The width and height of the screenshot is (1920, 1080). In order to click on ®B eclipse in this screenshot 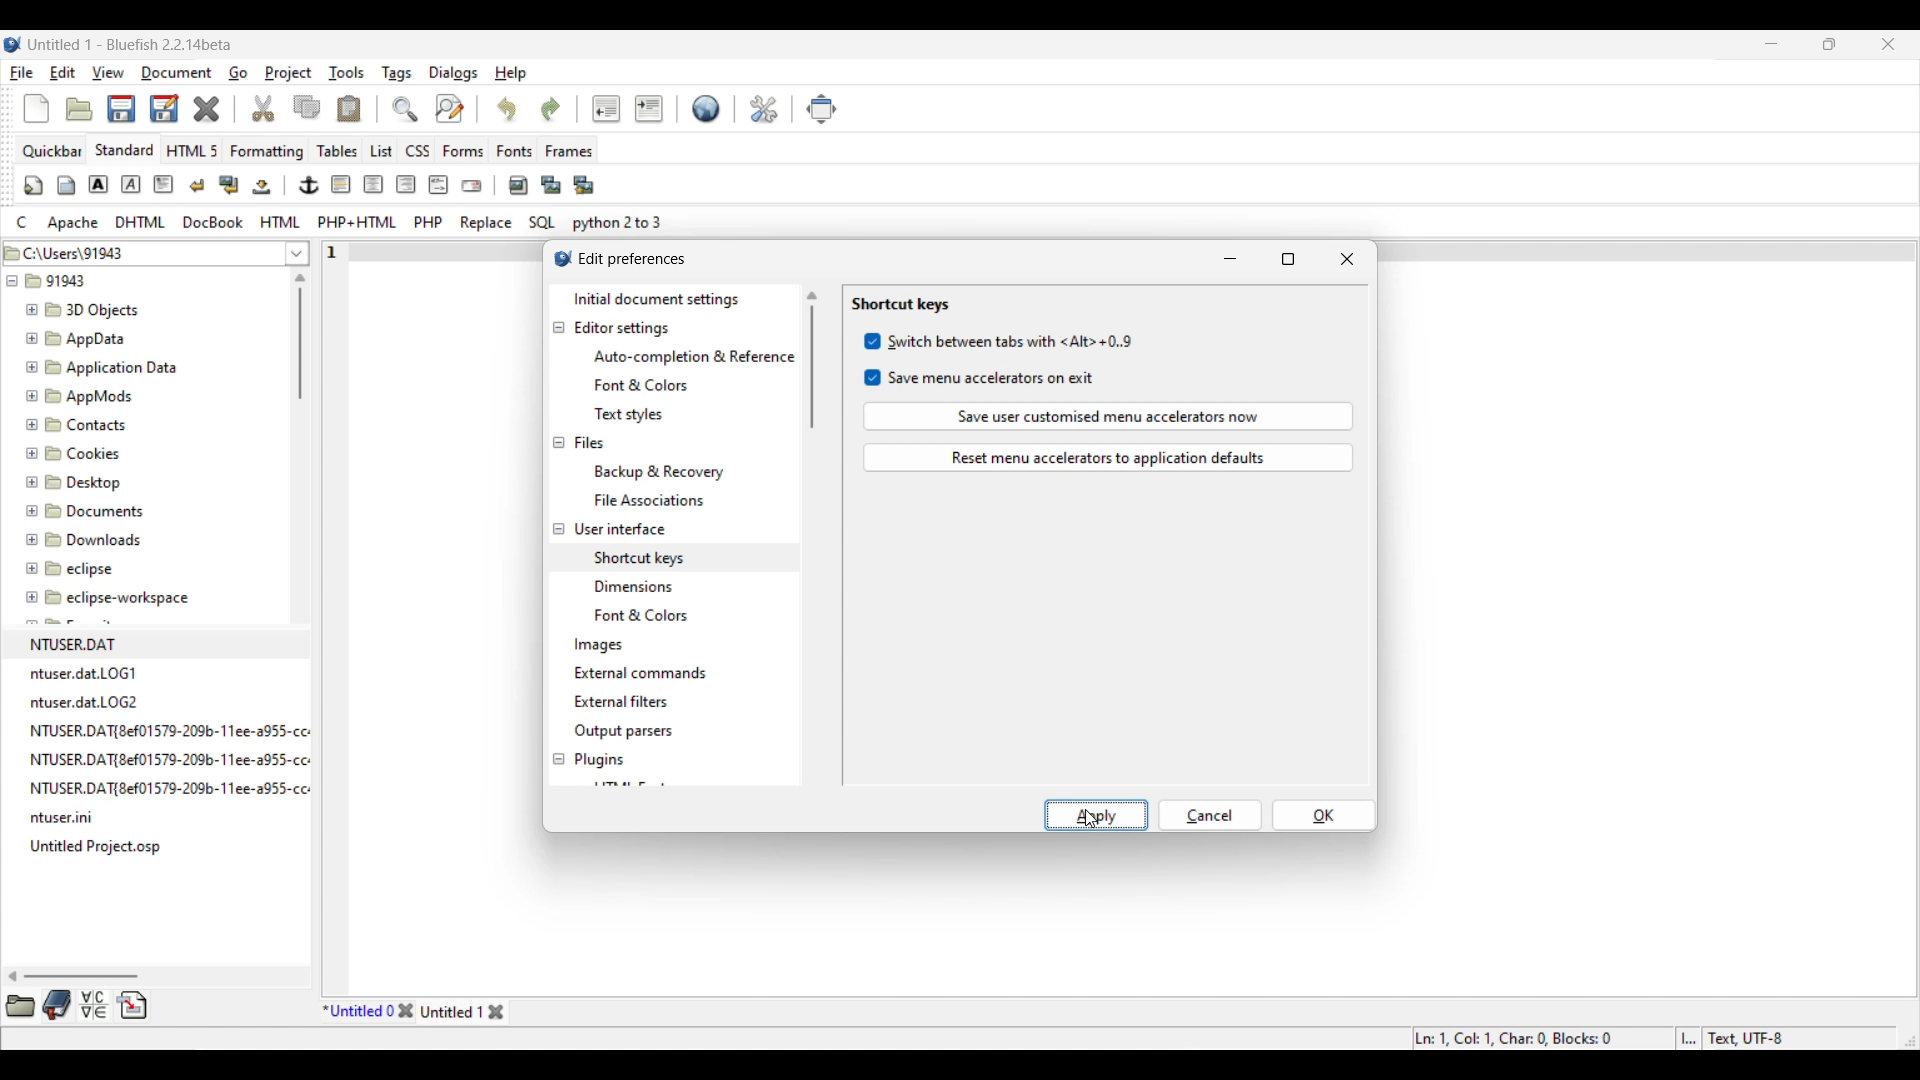, I will do `click(70, 568)`.